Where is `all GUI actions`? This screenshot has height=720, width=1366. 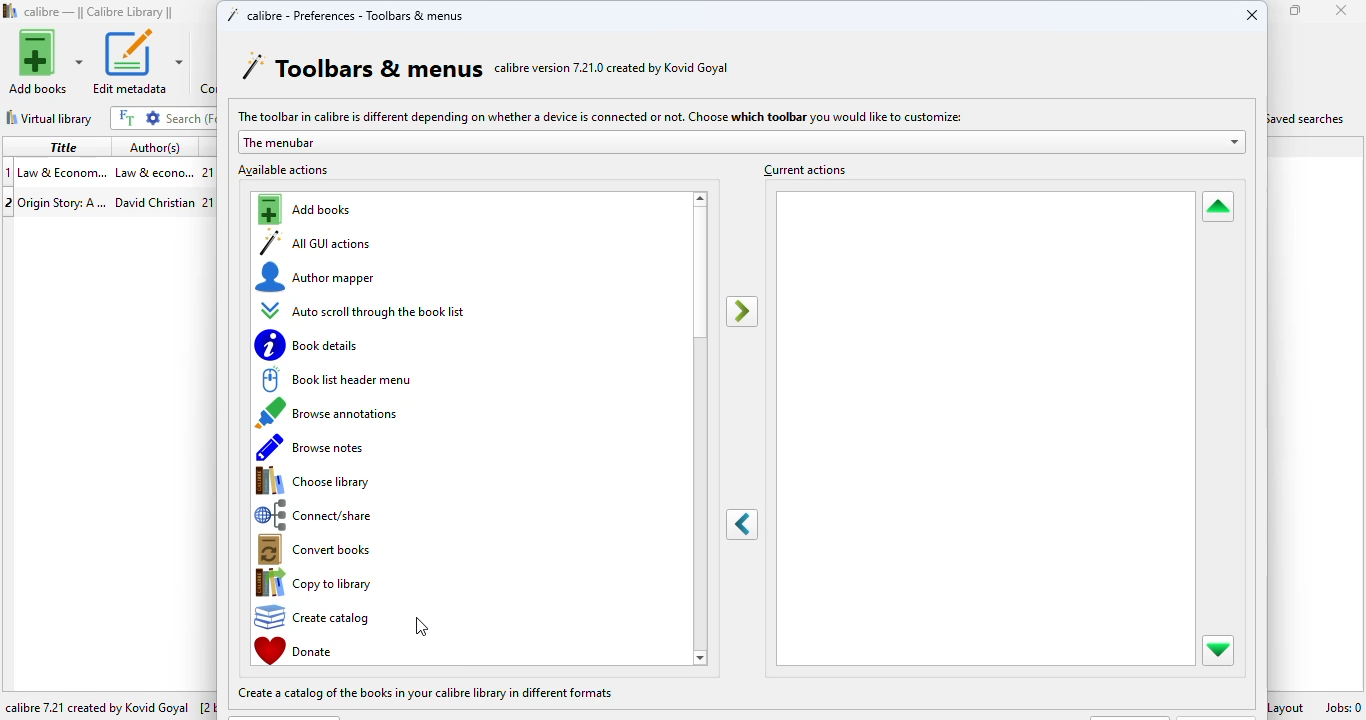 all GUI actions is located at coordinates (316, 242).